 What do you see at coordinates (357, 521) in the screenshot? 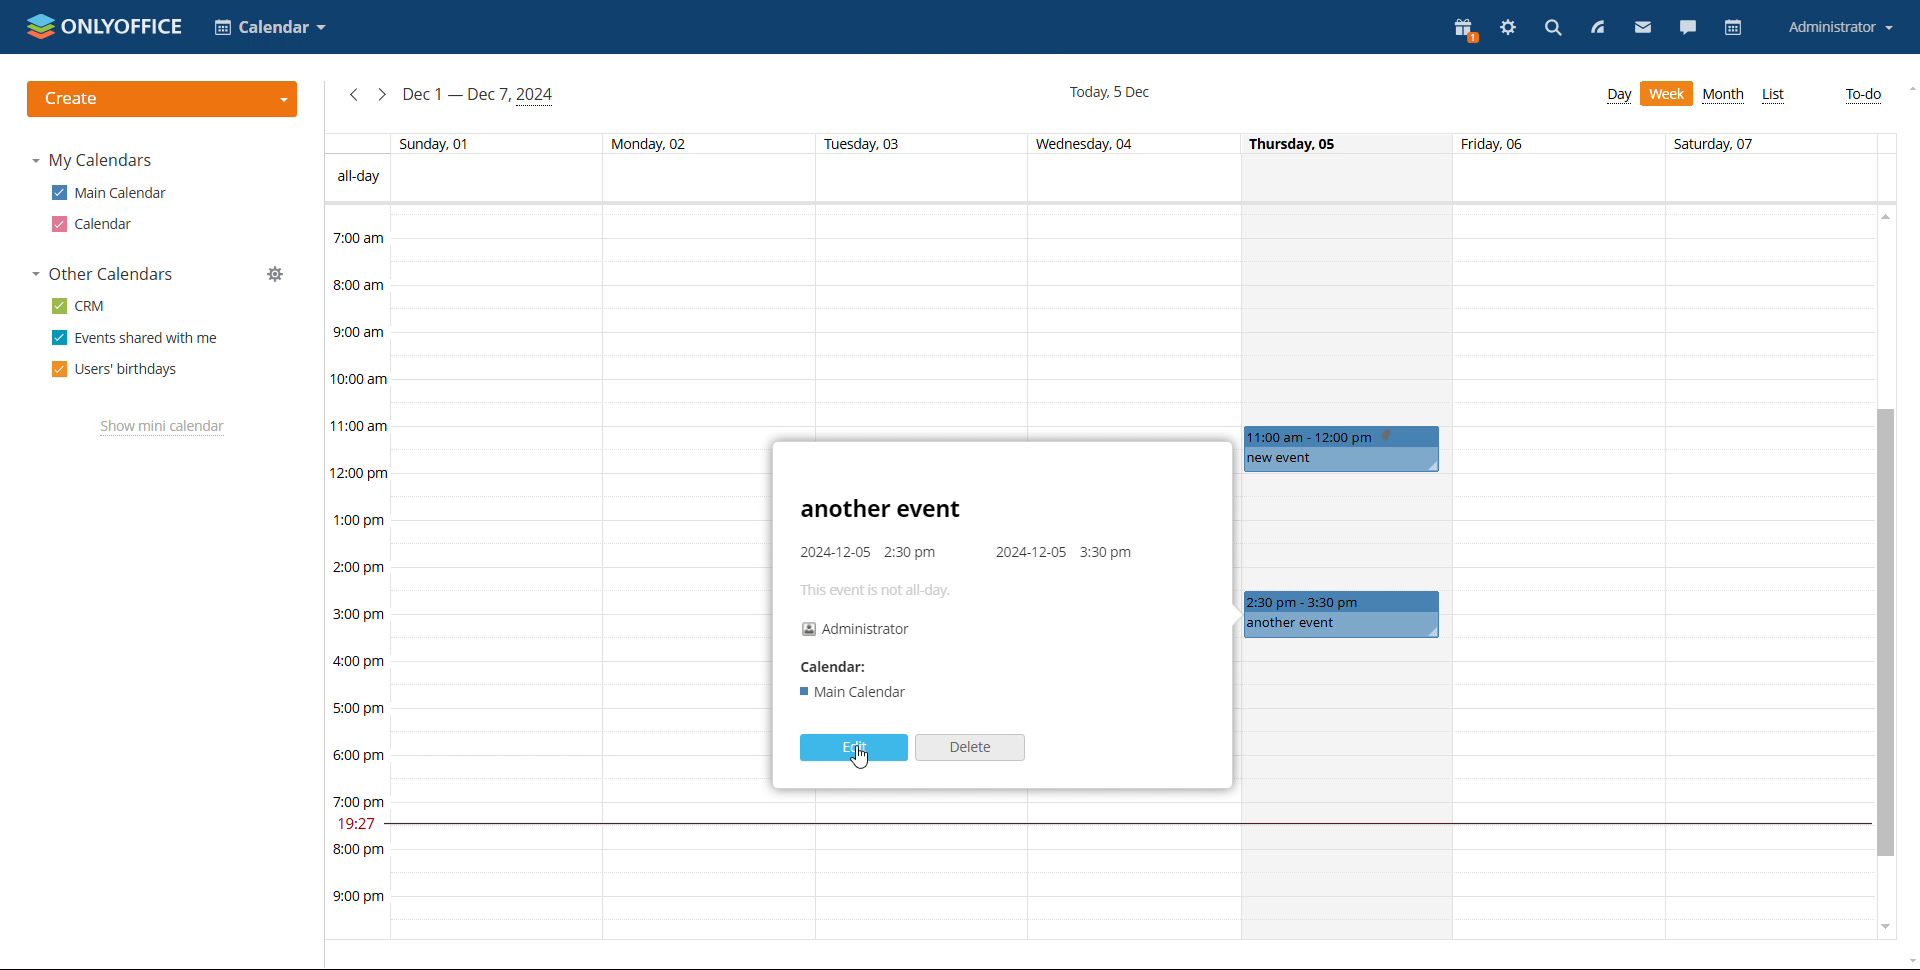
I see `1:00 pm` at bounding box center [357, 521].